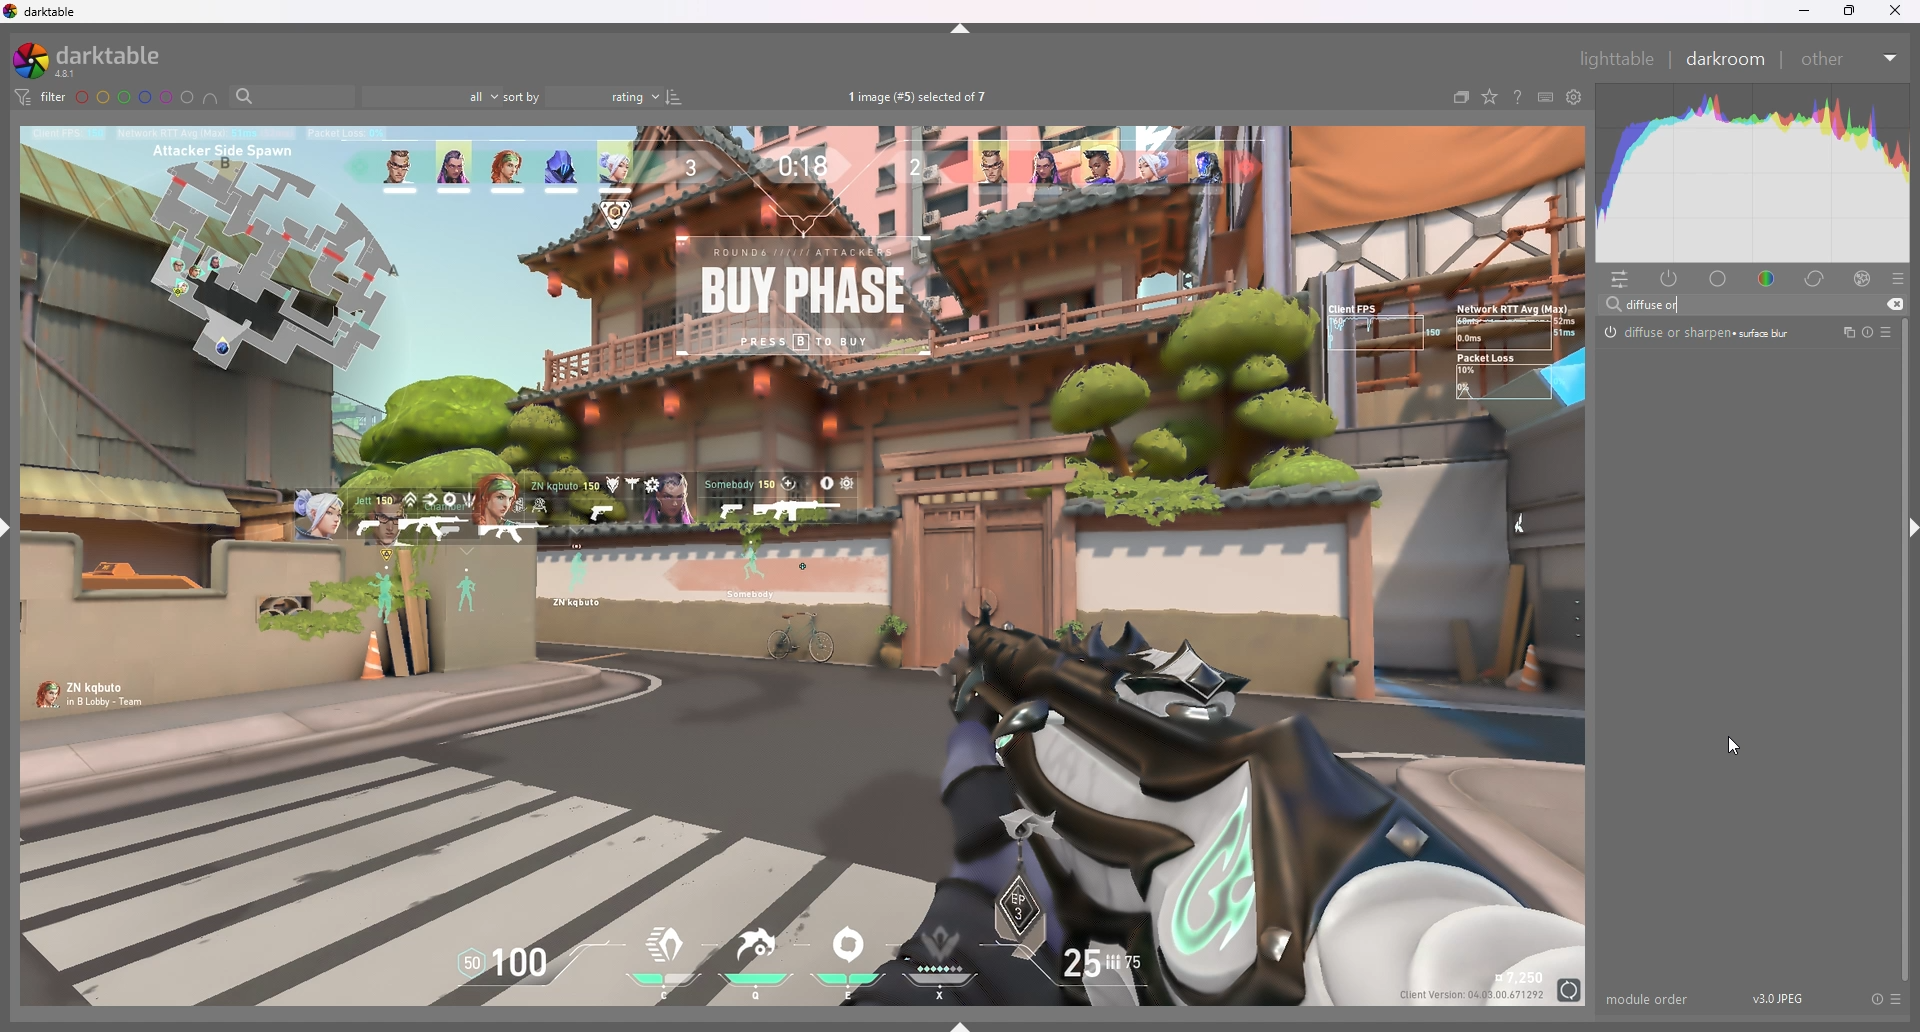 The image size is (1920, 1032). I want to click on show, so click(967, 1025).